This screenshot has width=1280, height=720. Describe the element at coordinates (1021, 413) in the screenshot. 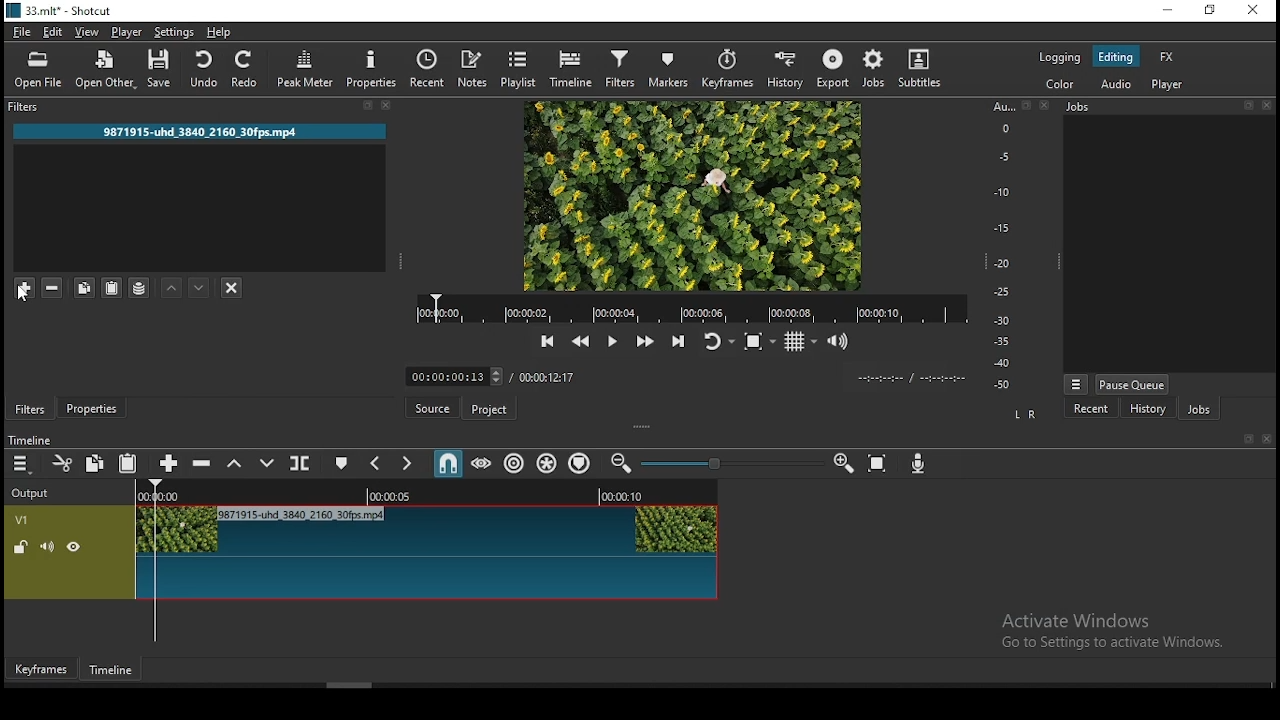

I see `L R` at that location.